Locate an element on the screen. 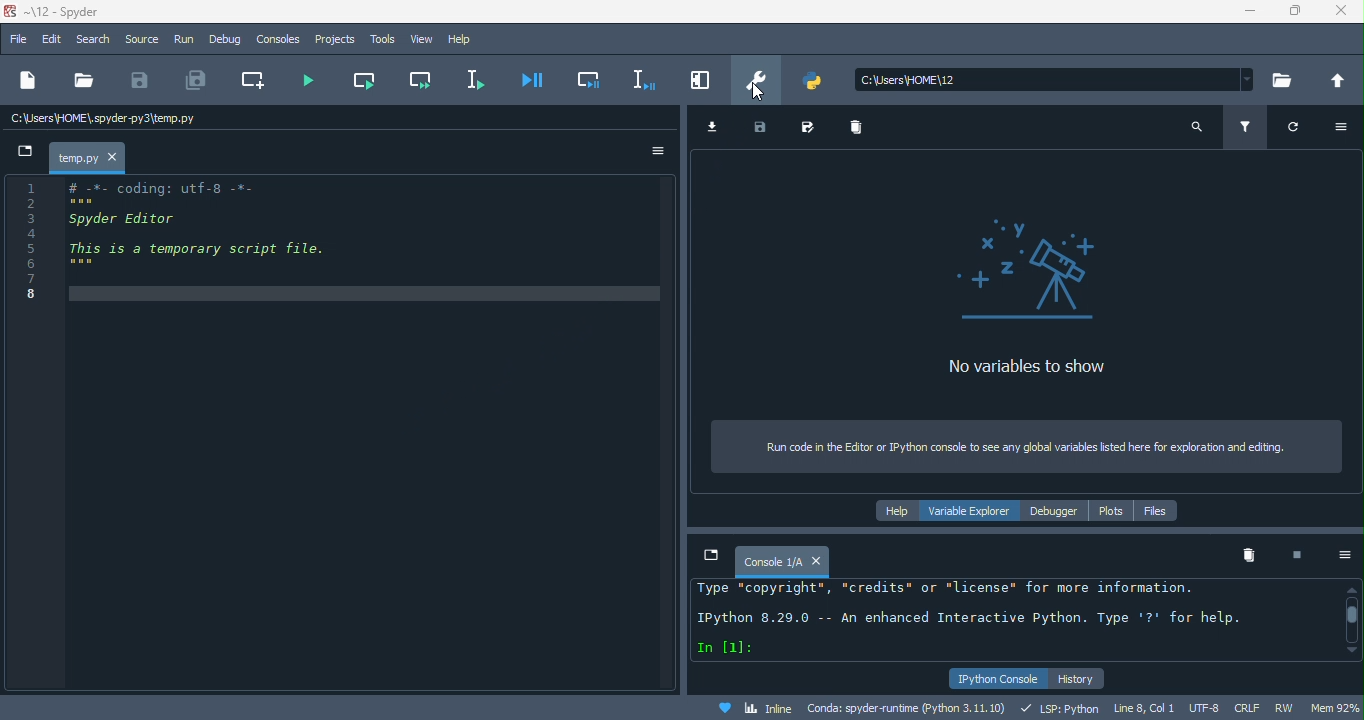 This screenshot has width=1364, height=720. pythonpath manager is located at coordinates (818, 80).